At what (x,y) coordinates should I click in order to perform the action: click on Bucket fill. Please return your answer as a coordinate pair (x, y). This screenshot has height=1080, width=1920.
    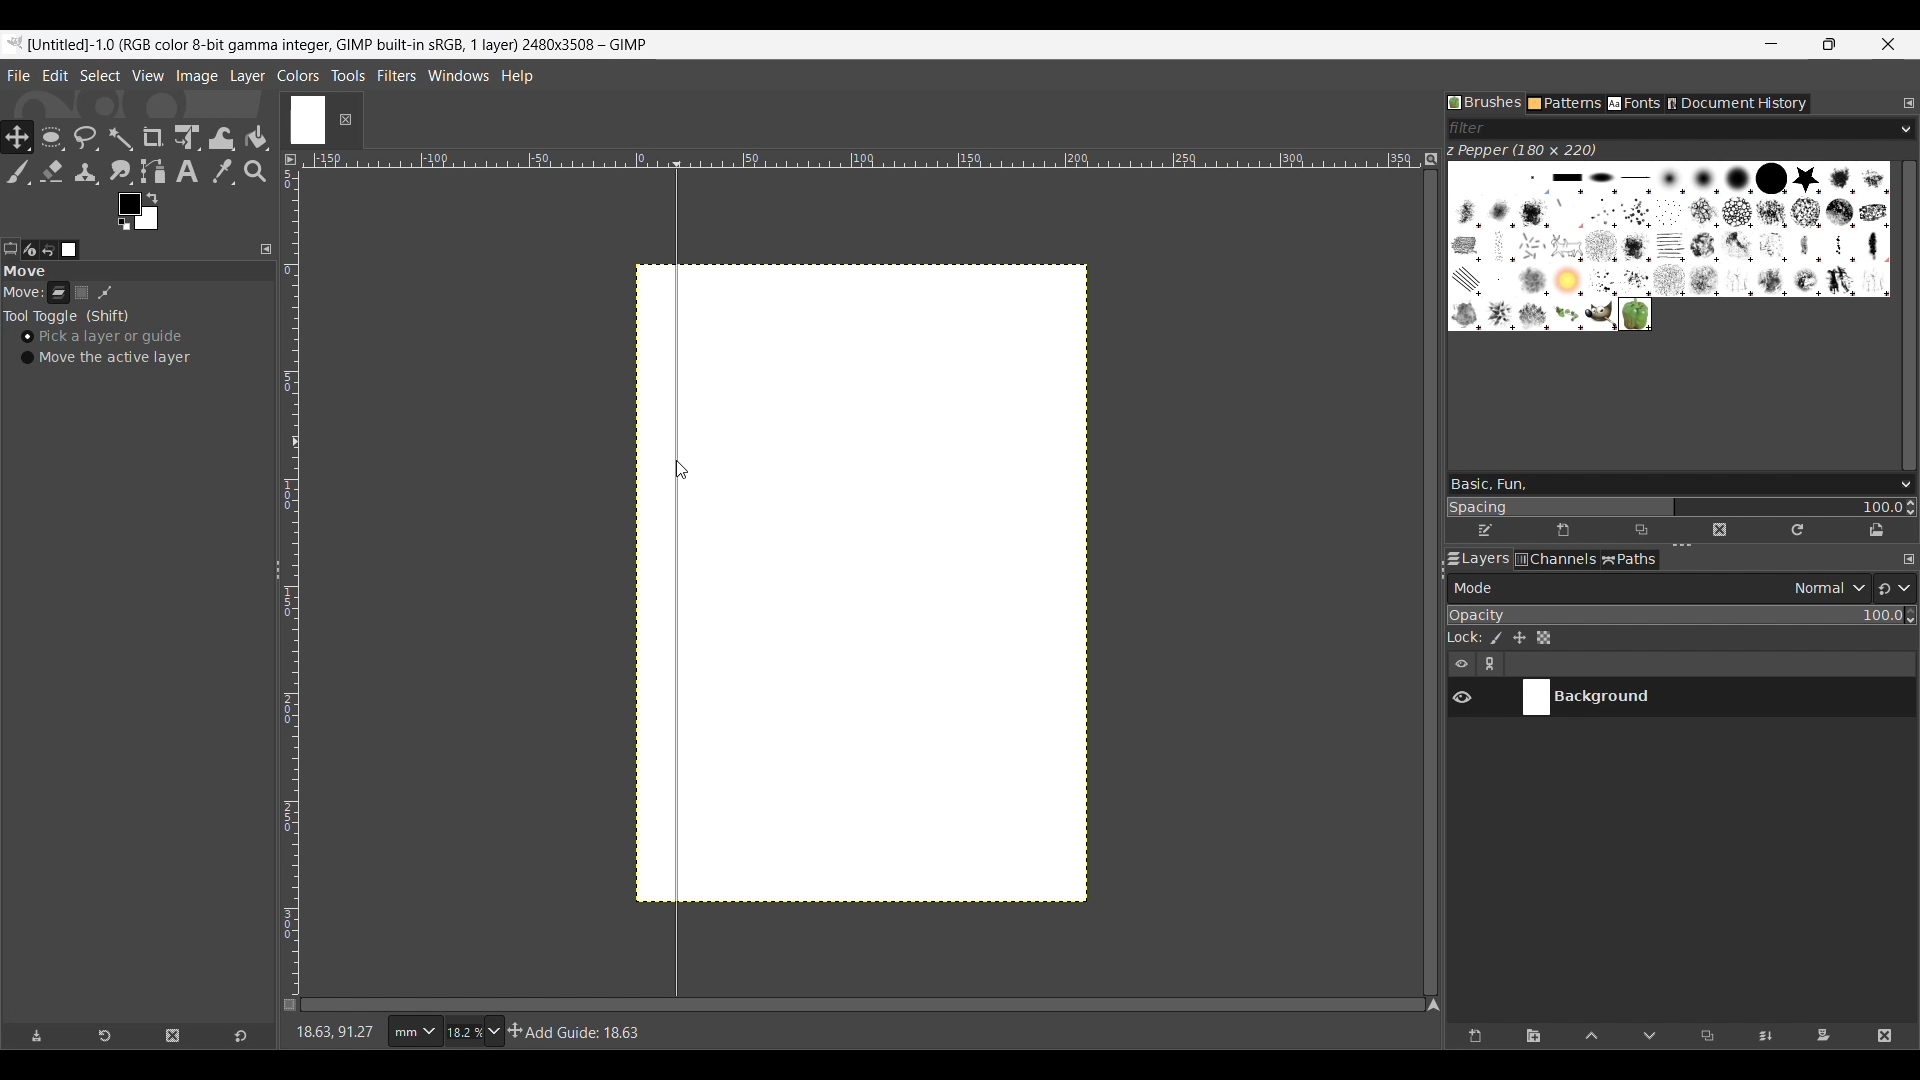
    Looking at the image, I should click on (257, 139).